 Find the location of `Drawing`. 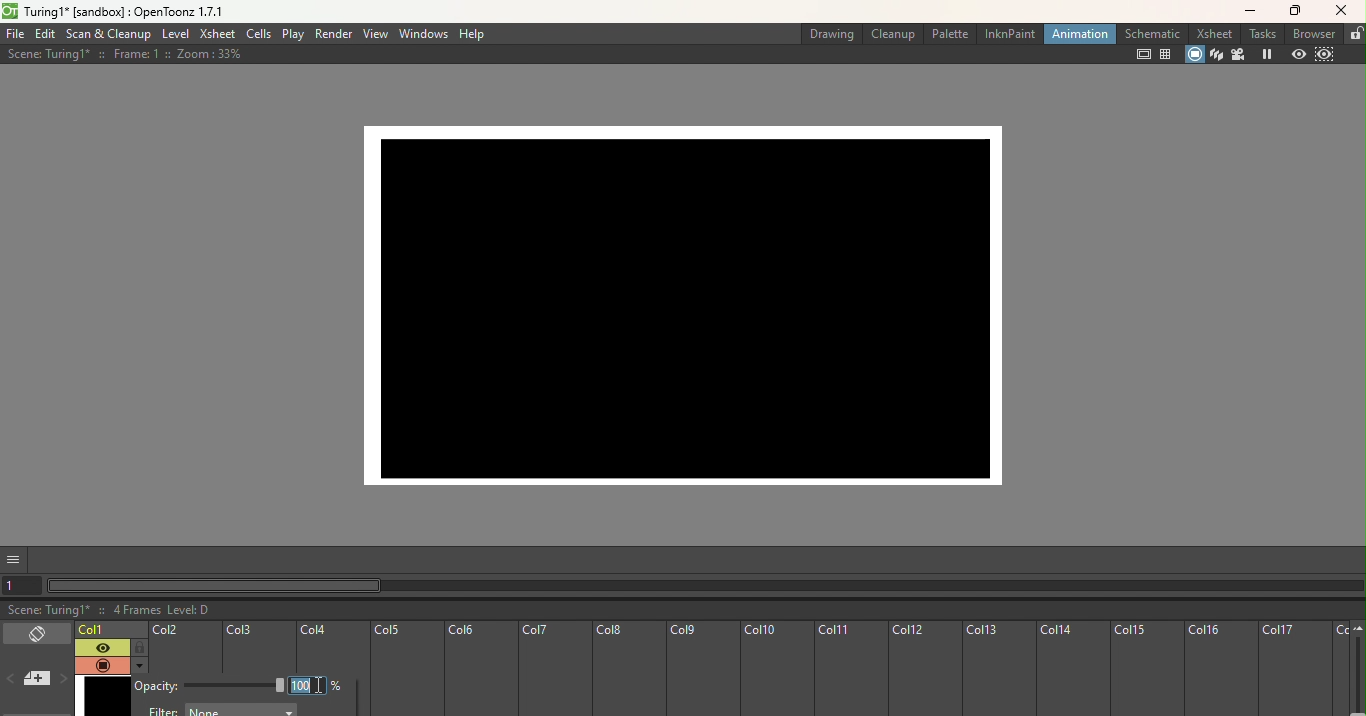

Drawing is located at coordinates (828, 32).